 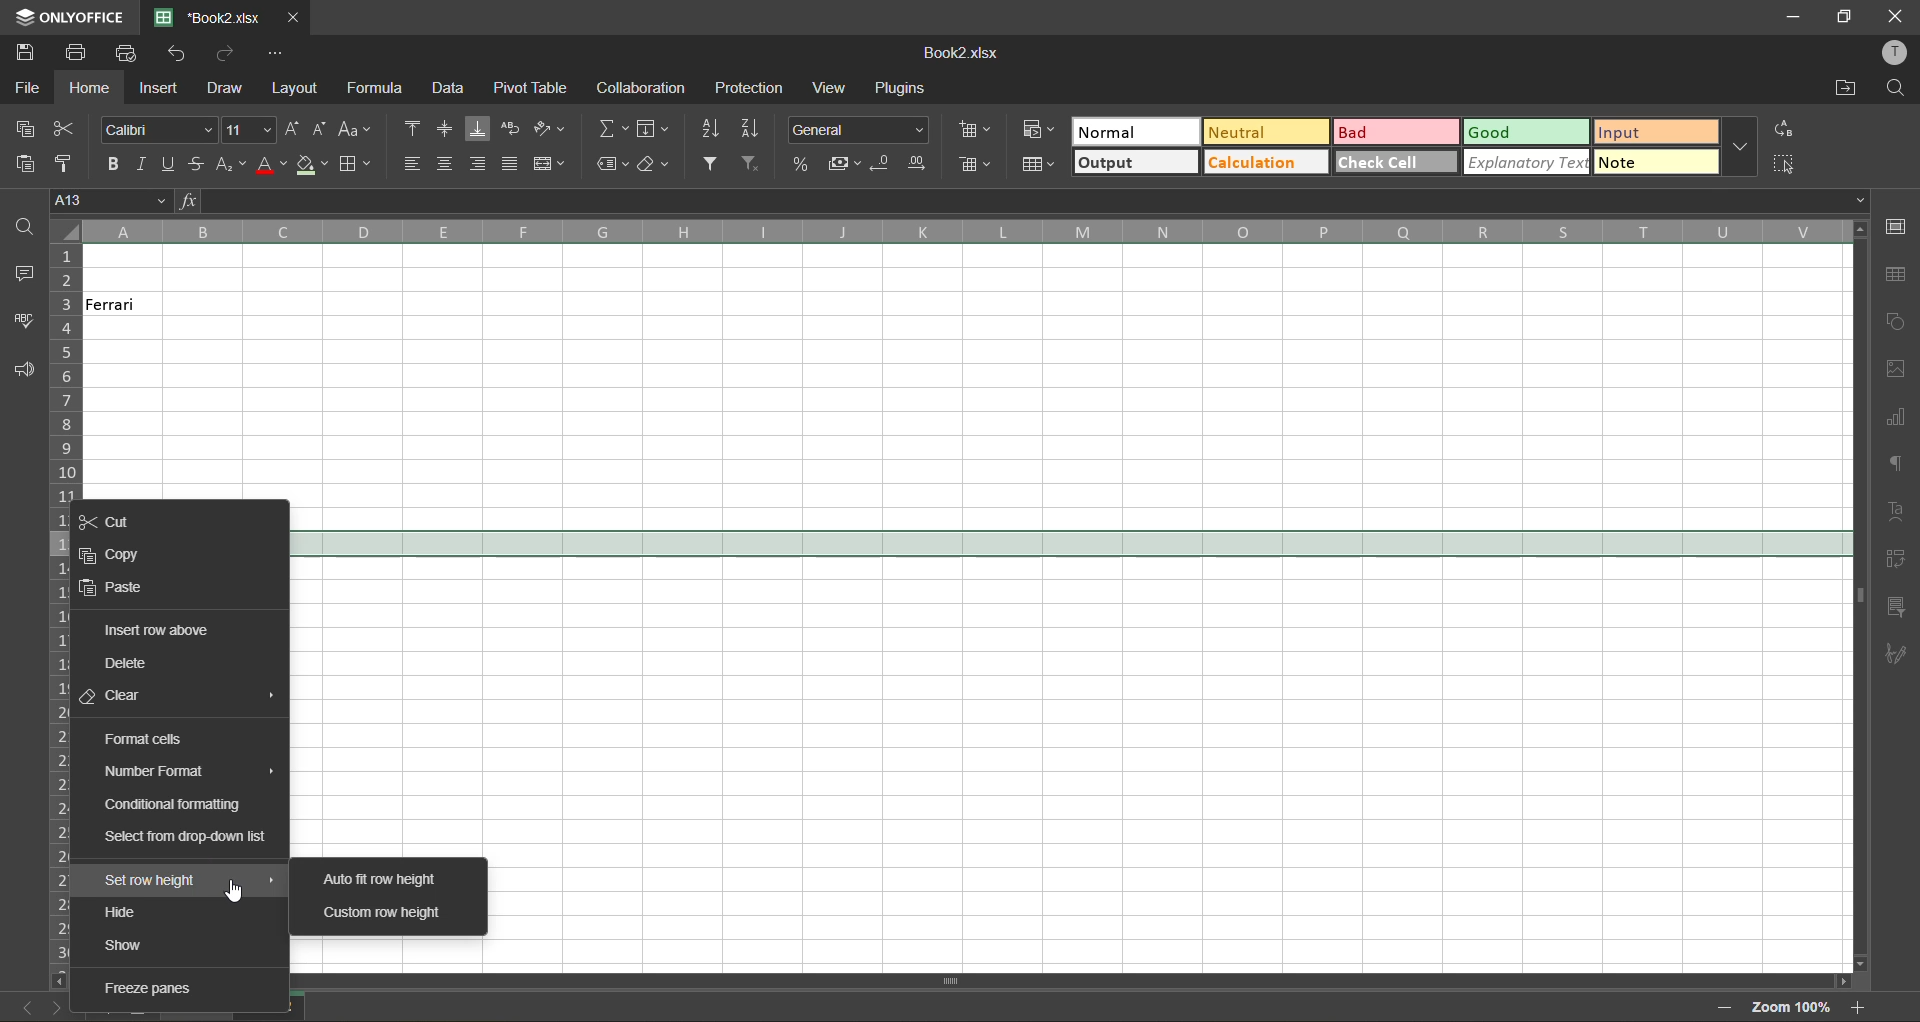 What do you see at coordinates (1847, 16) in the screenshot?
I see `maximize` at bounding box center [1847, 16].